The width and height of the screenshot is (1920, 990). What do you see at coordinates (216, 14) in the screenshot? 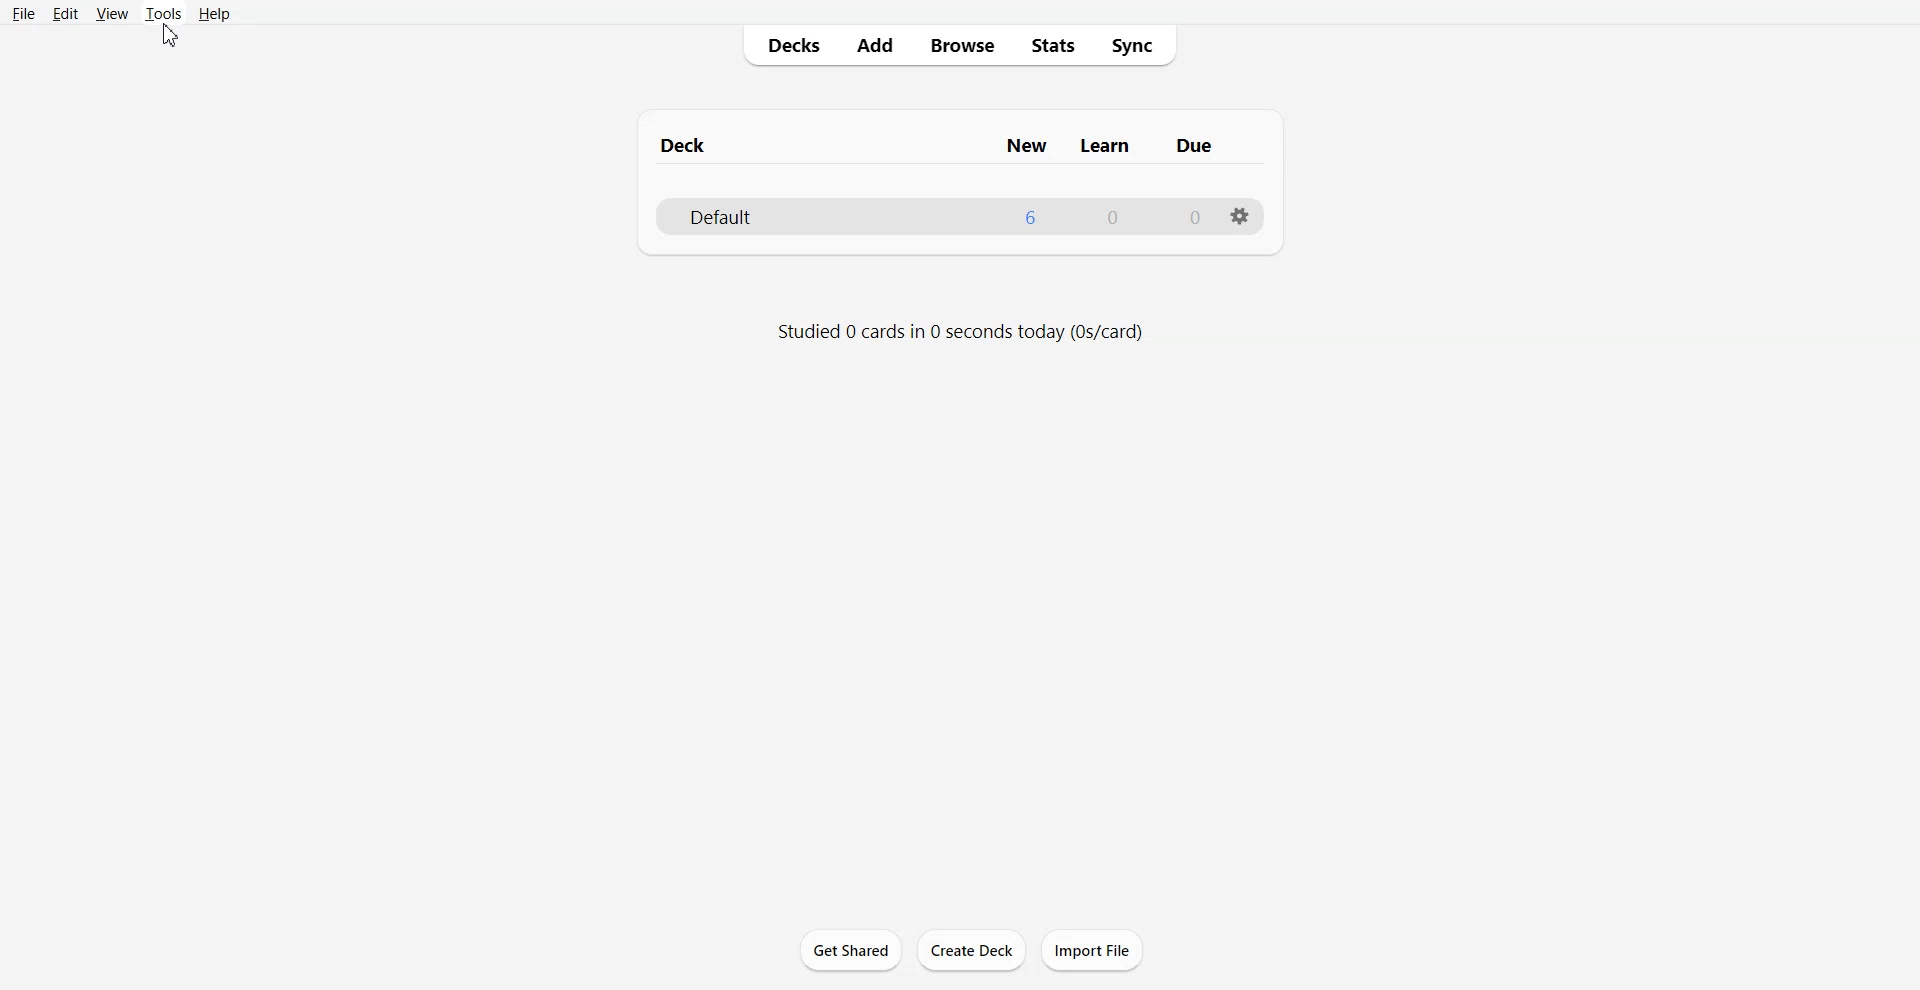
I see `Help` at bounding box center [216, 14].